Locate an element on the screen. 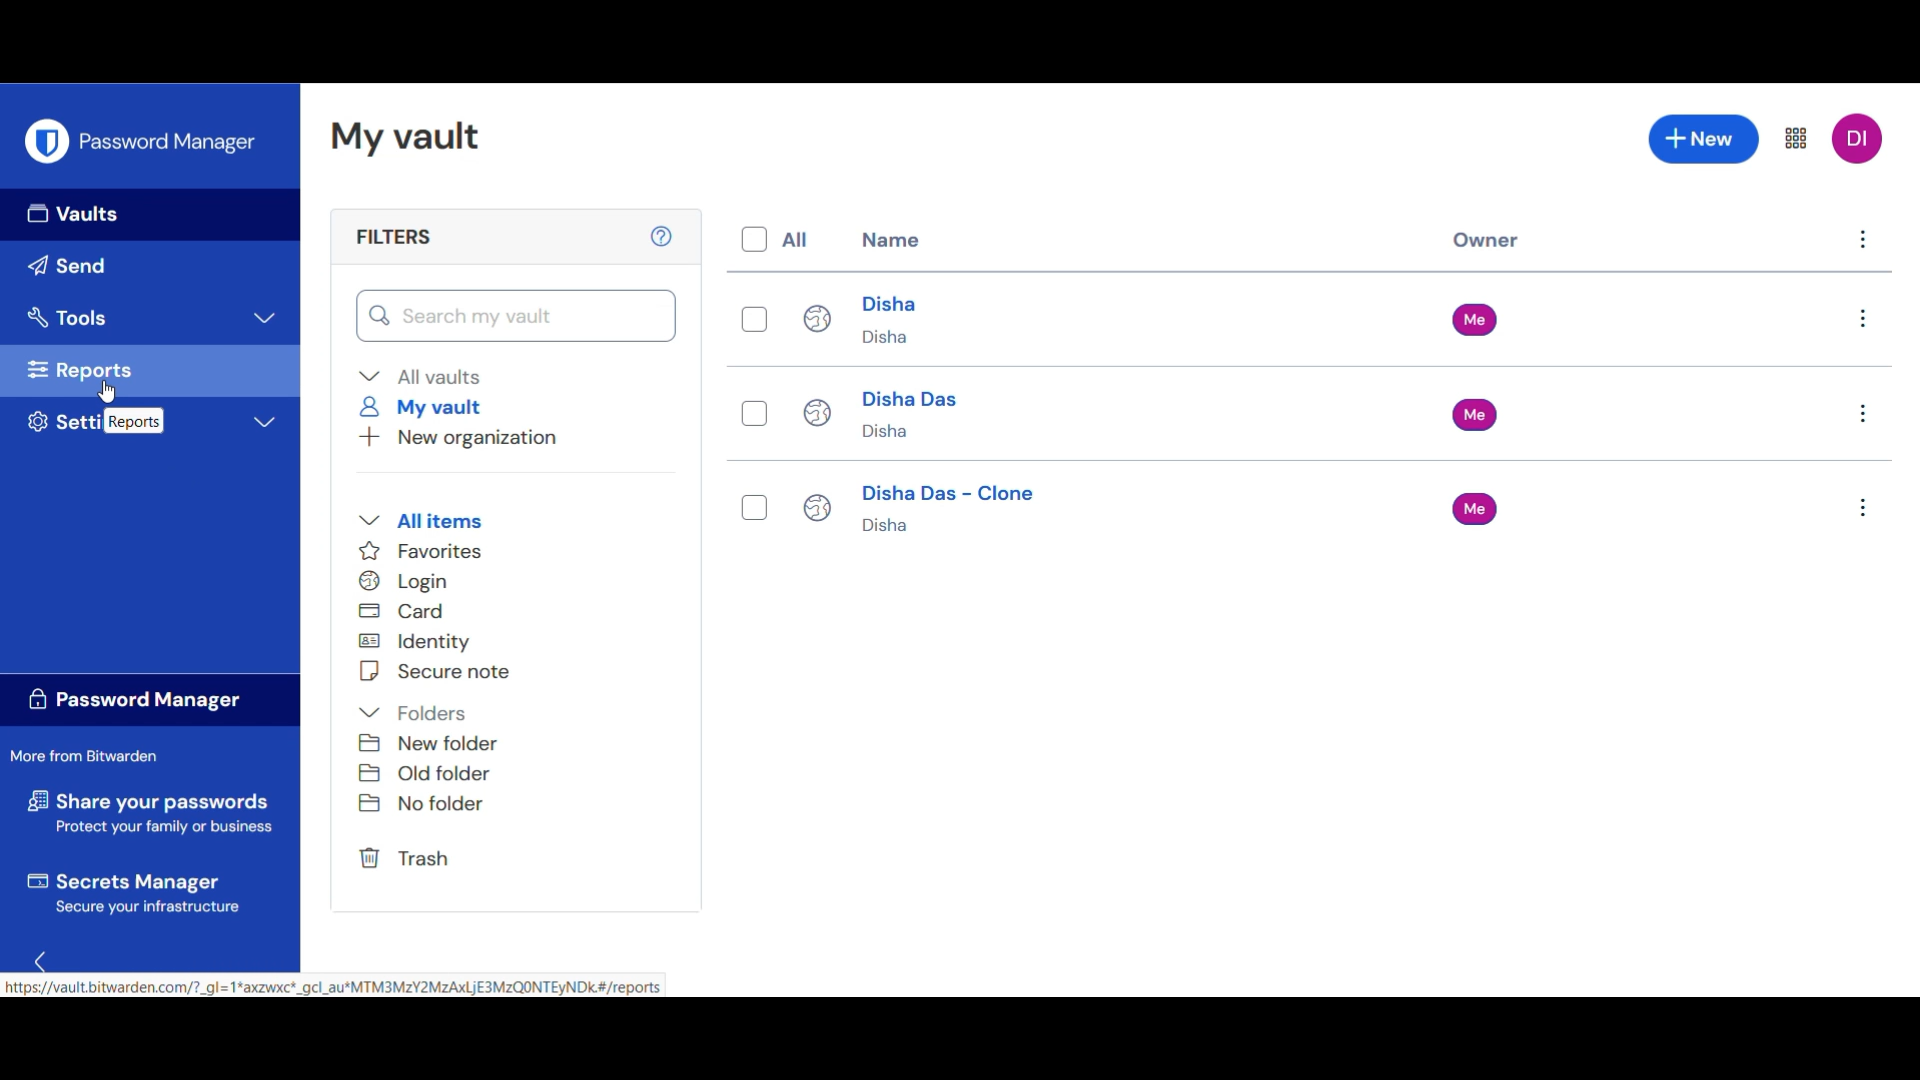 The image size is (1920, 1080). Web link of current selection by cursor is located at coordinates (333, 983).